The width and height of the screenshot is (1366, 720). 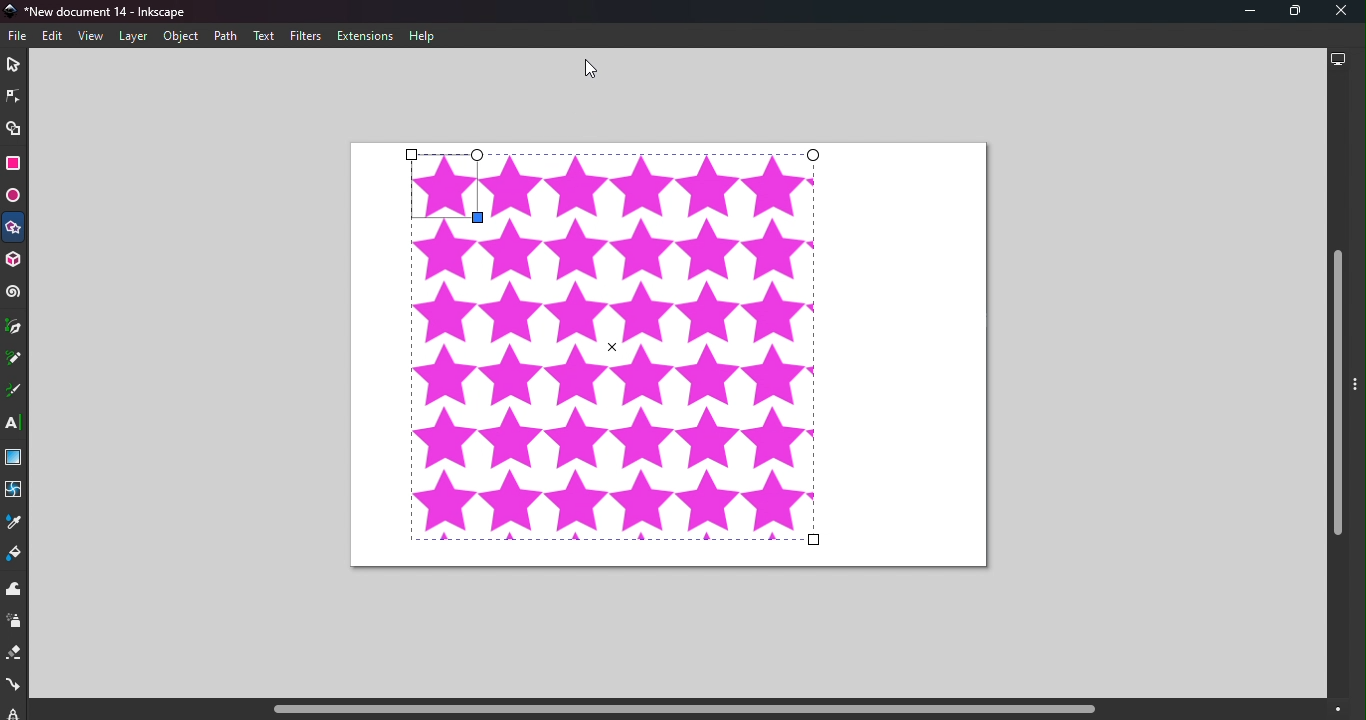 I want to click on Document name, so click(x=104, y=11).